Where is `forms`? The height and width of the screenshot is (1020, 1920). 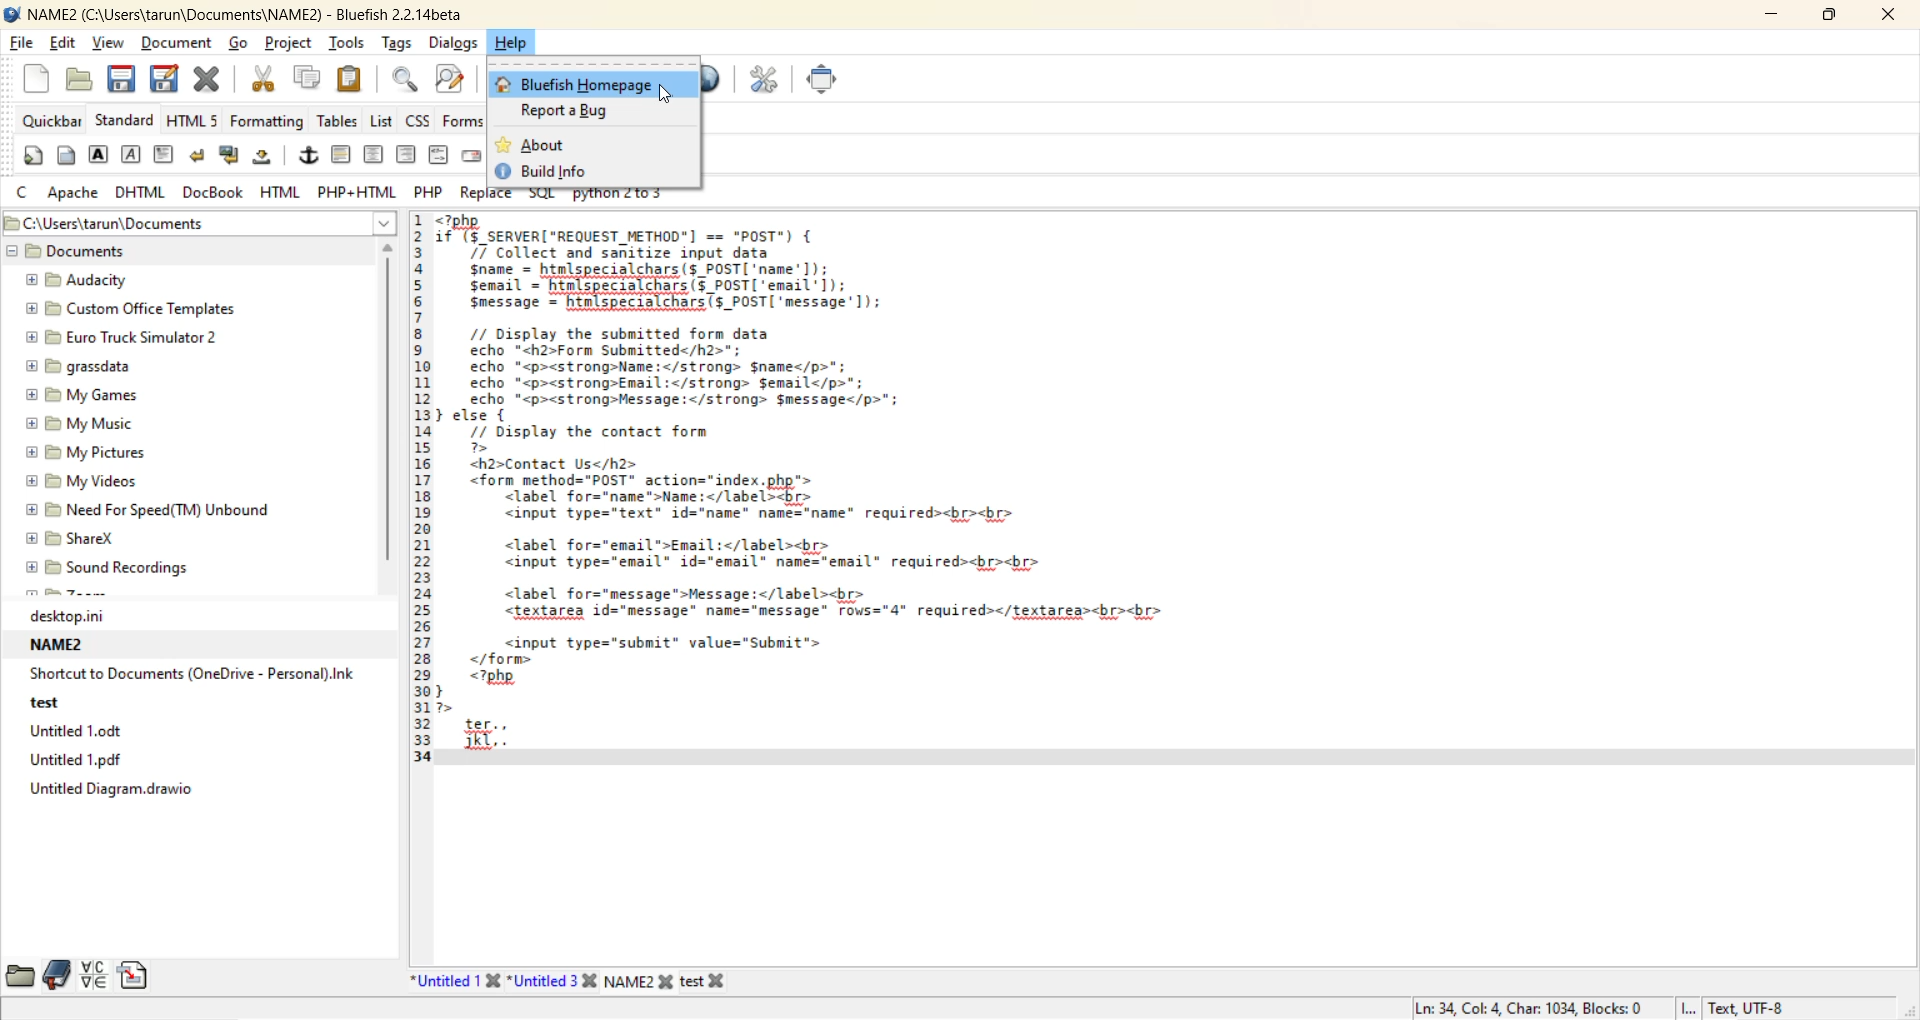
forms is located at coordinates (465, 122).